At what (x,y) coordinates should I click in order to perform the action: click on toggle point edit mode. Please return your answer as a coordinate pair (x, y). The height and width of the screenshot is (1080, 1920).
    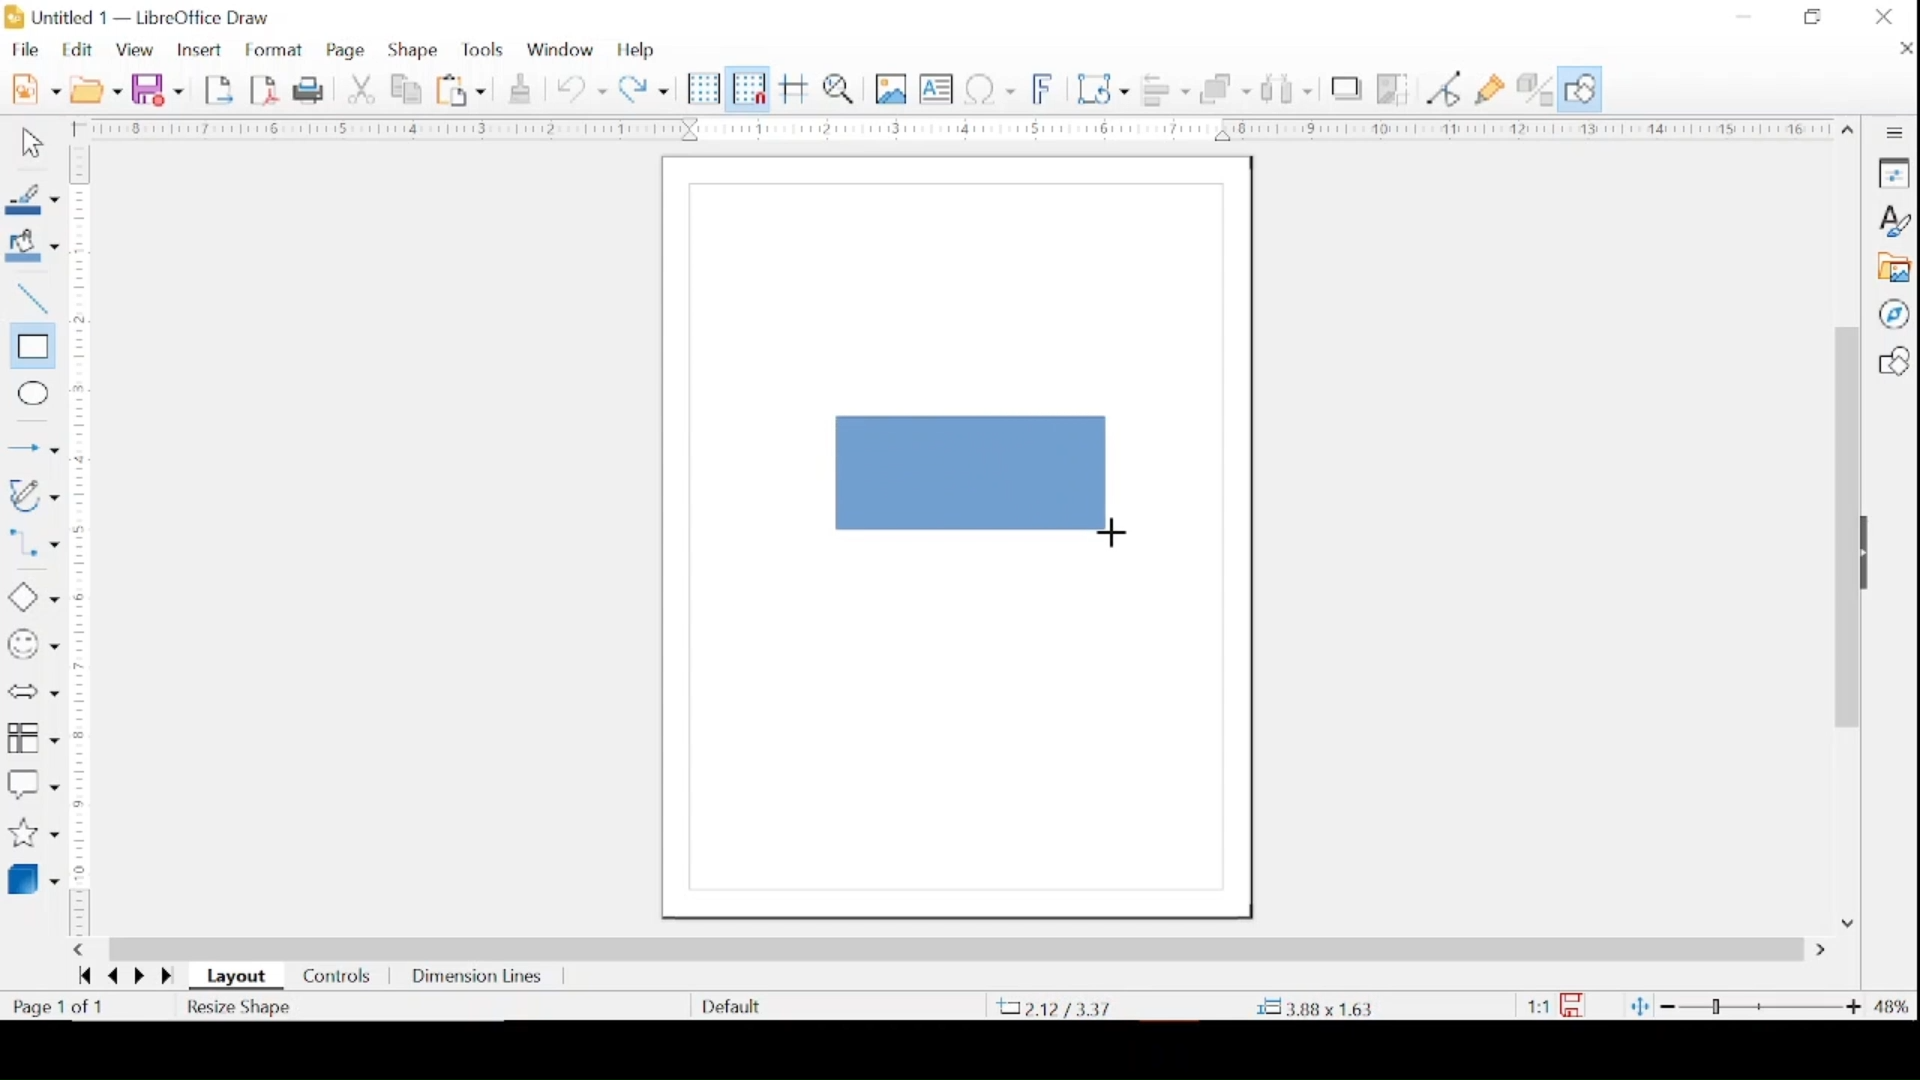
    Looking at the image, I should click on (1445, 88).